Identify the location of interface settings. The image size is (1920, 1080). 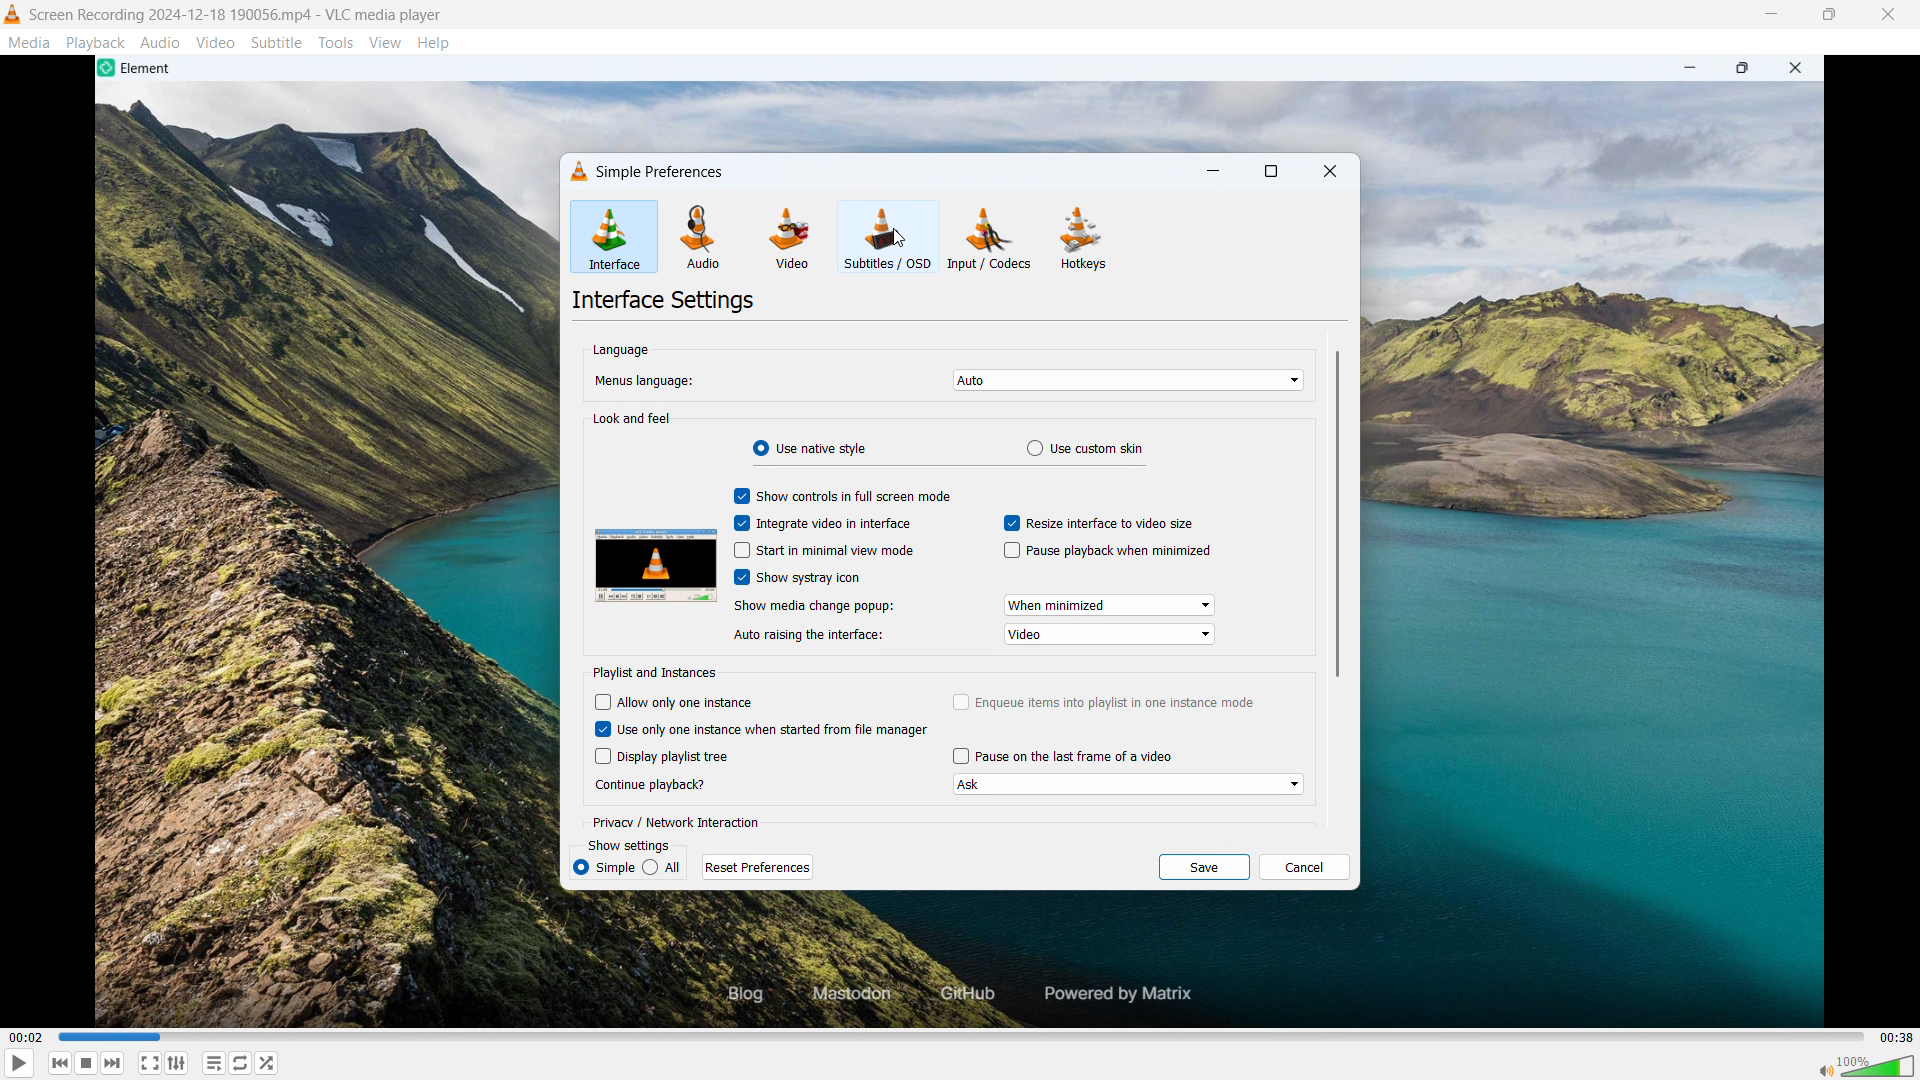
(663, 300).